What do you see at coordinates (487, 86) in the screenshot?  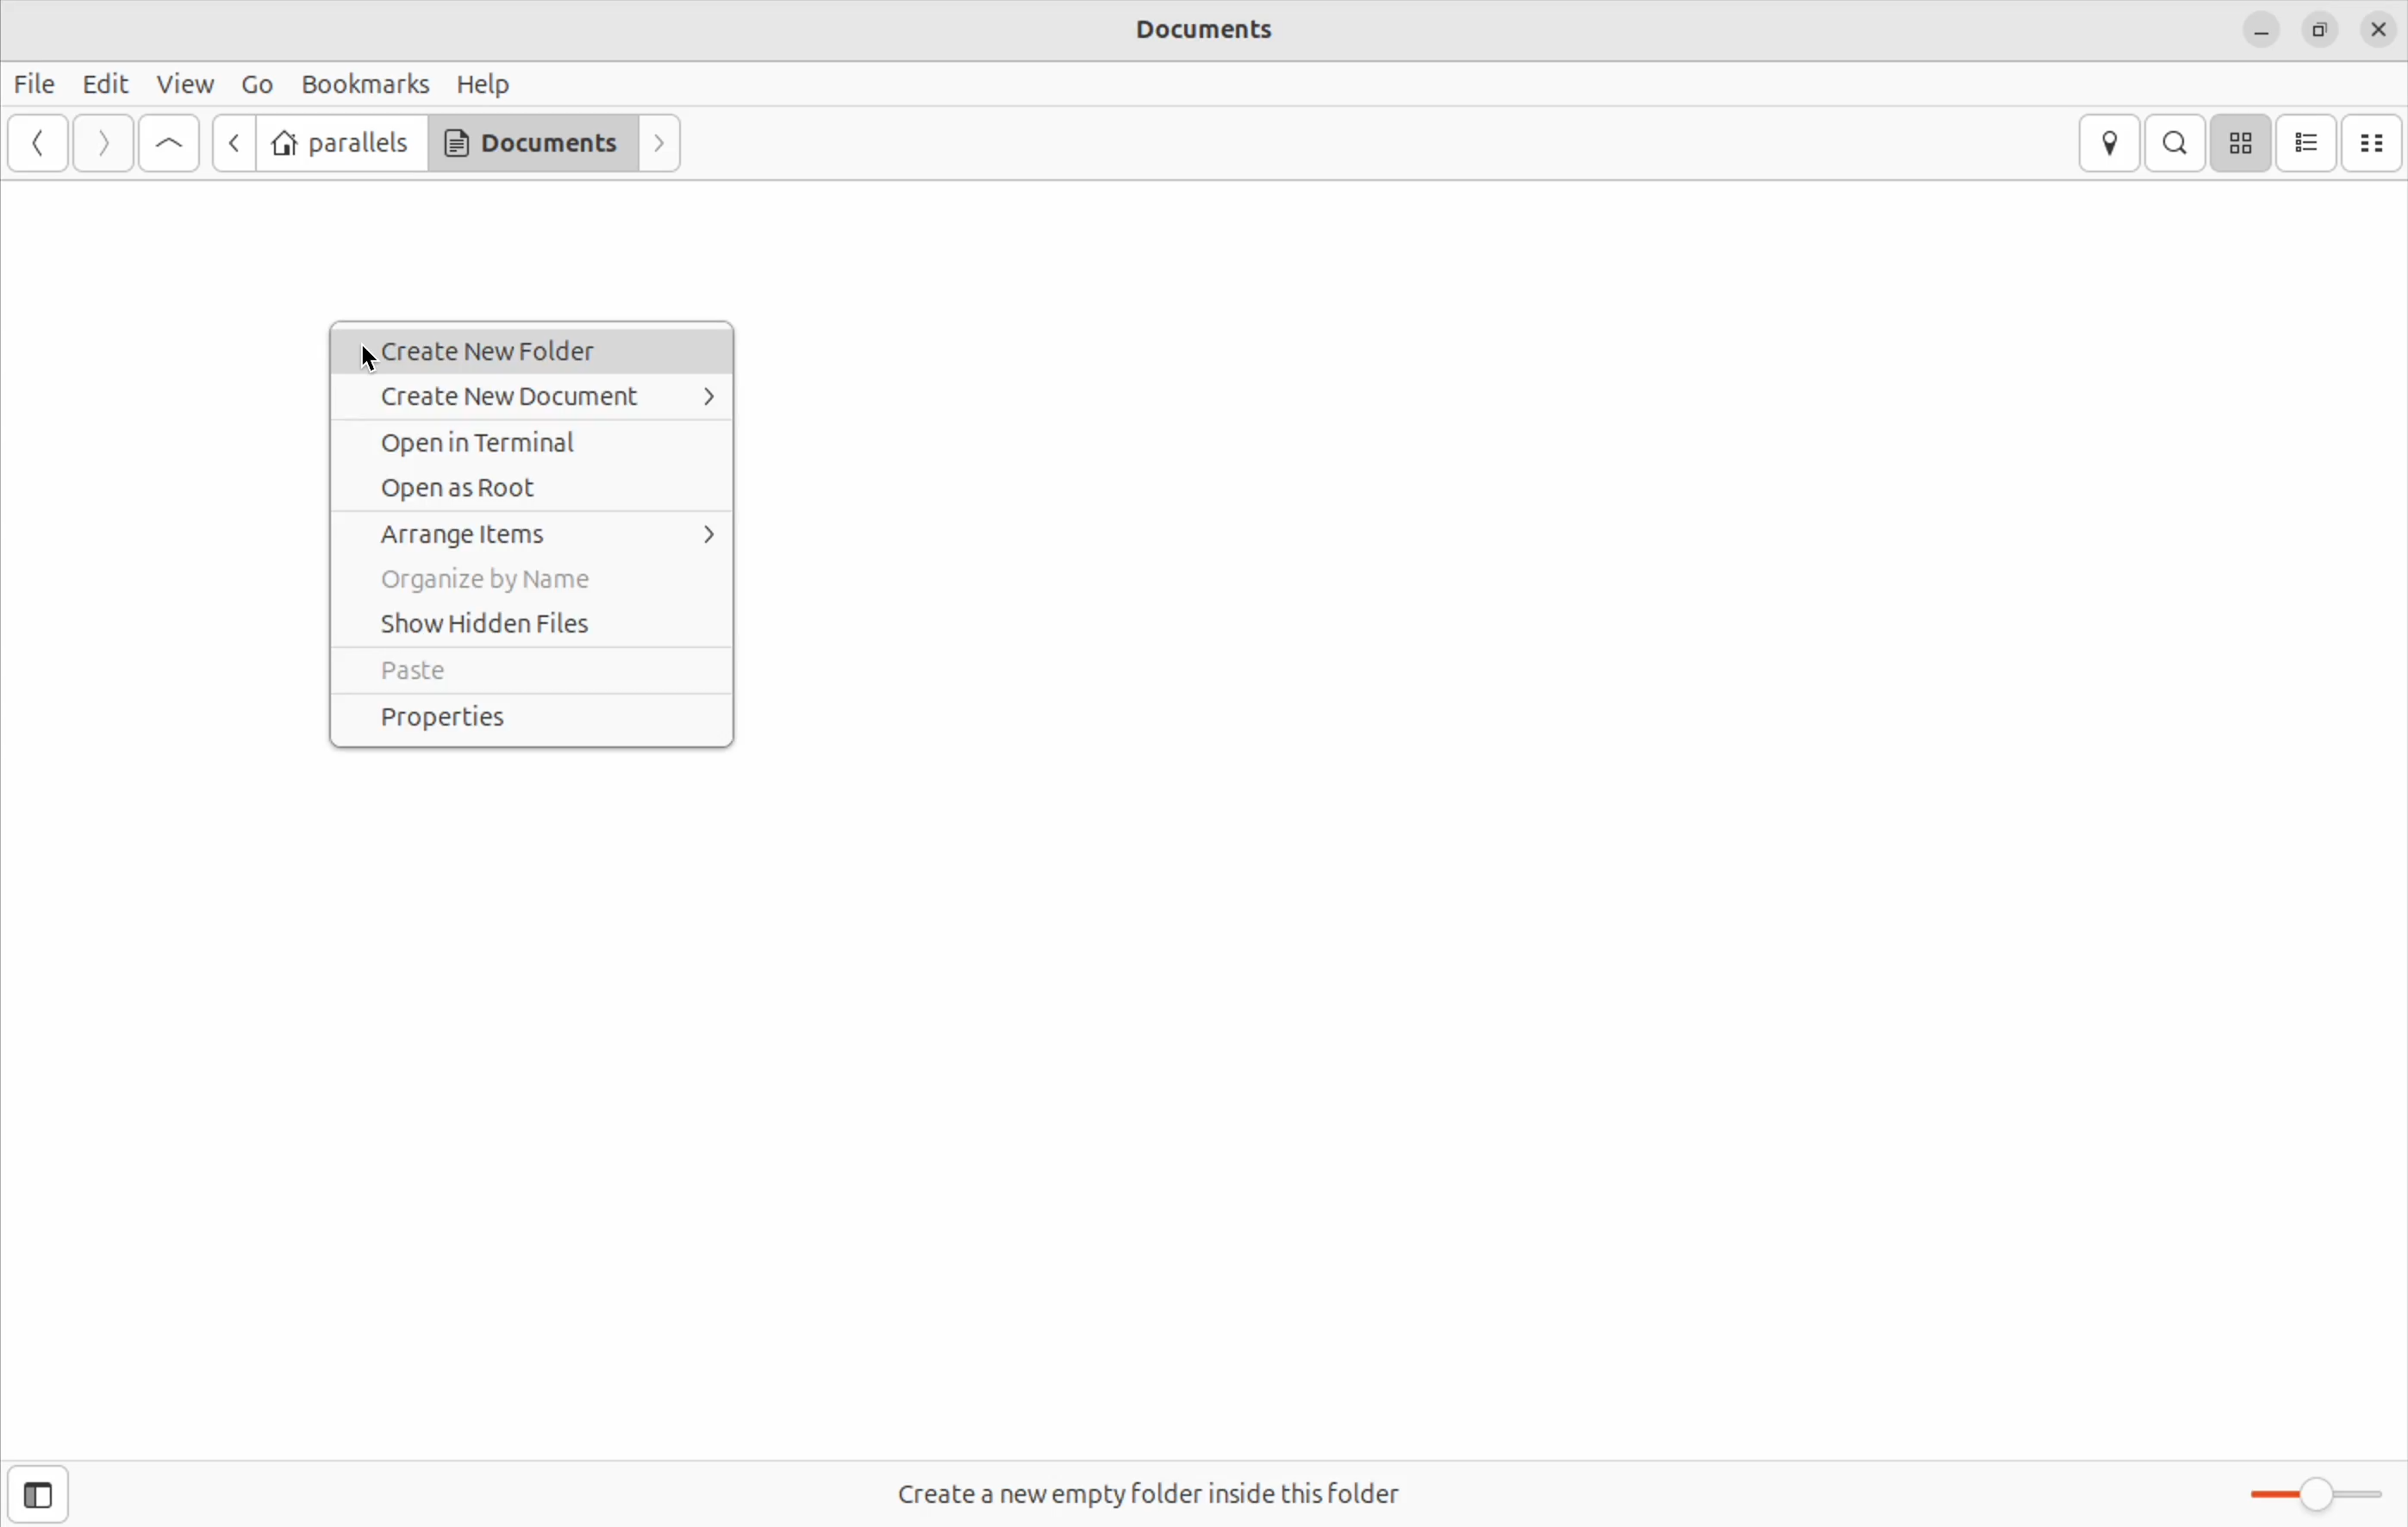 I see `Help` at bounding box center [487, 86].